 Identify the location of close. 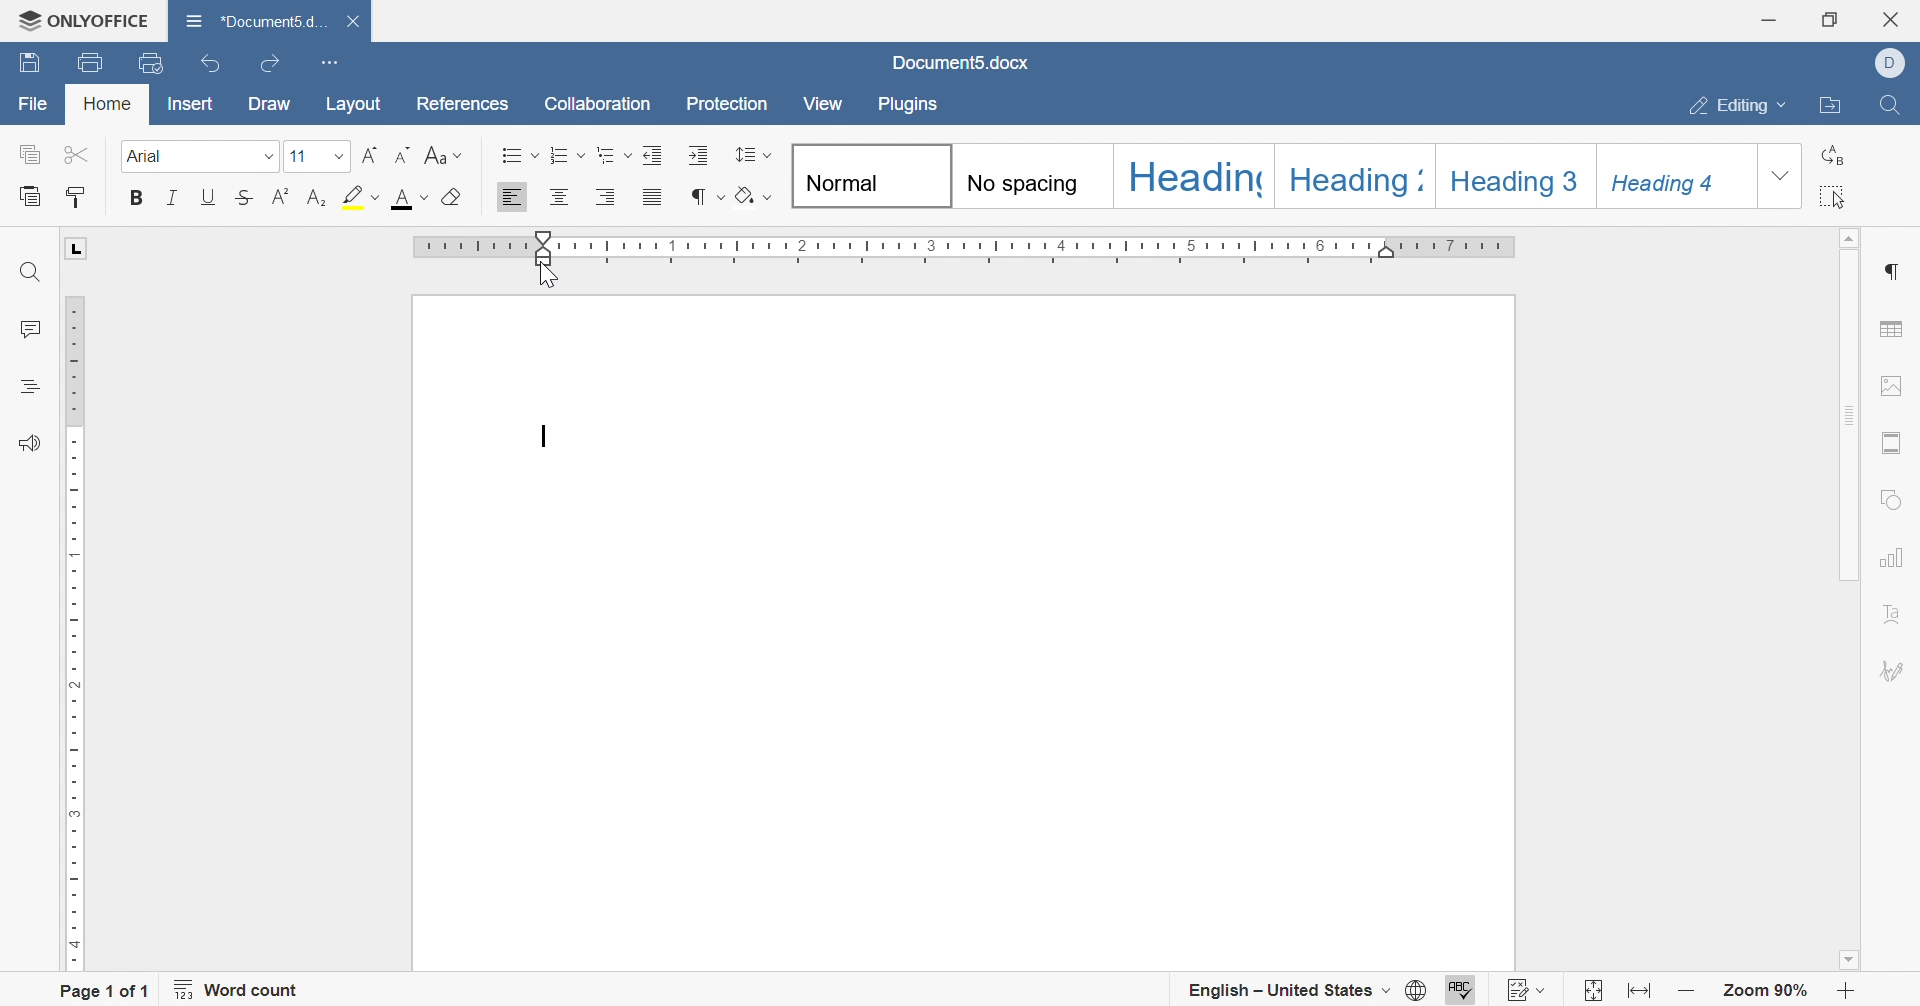
(351, 17).